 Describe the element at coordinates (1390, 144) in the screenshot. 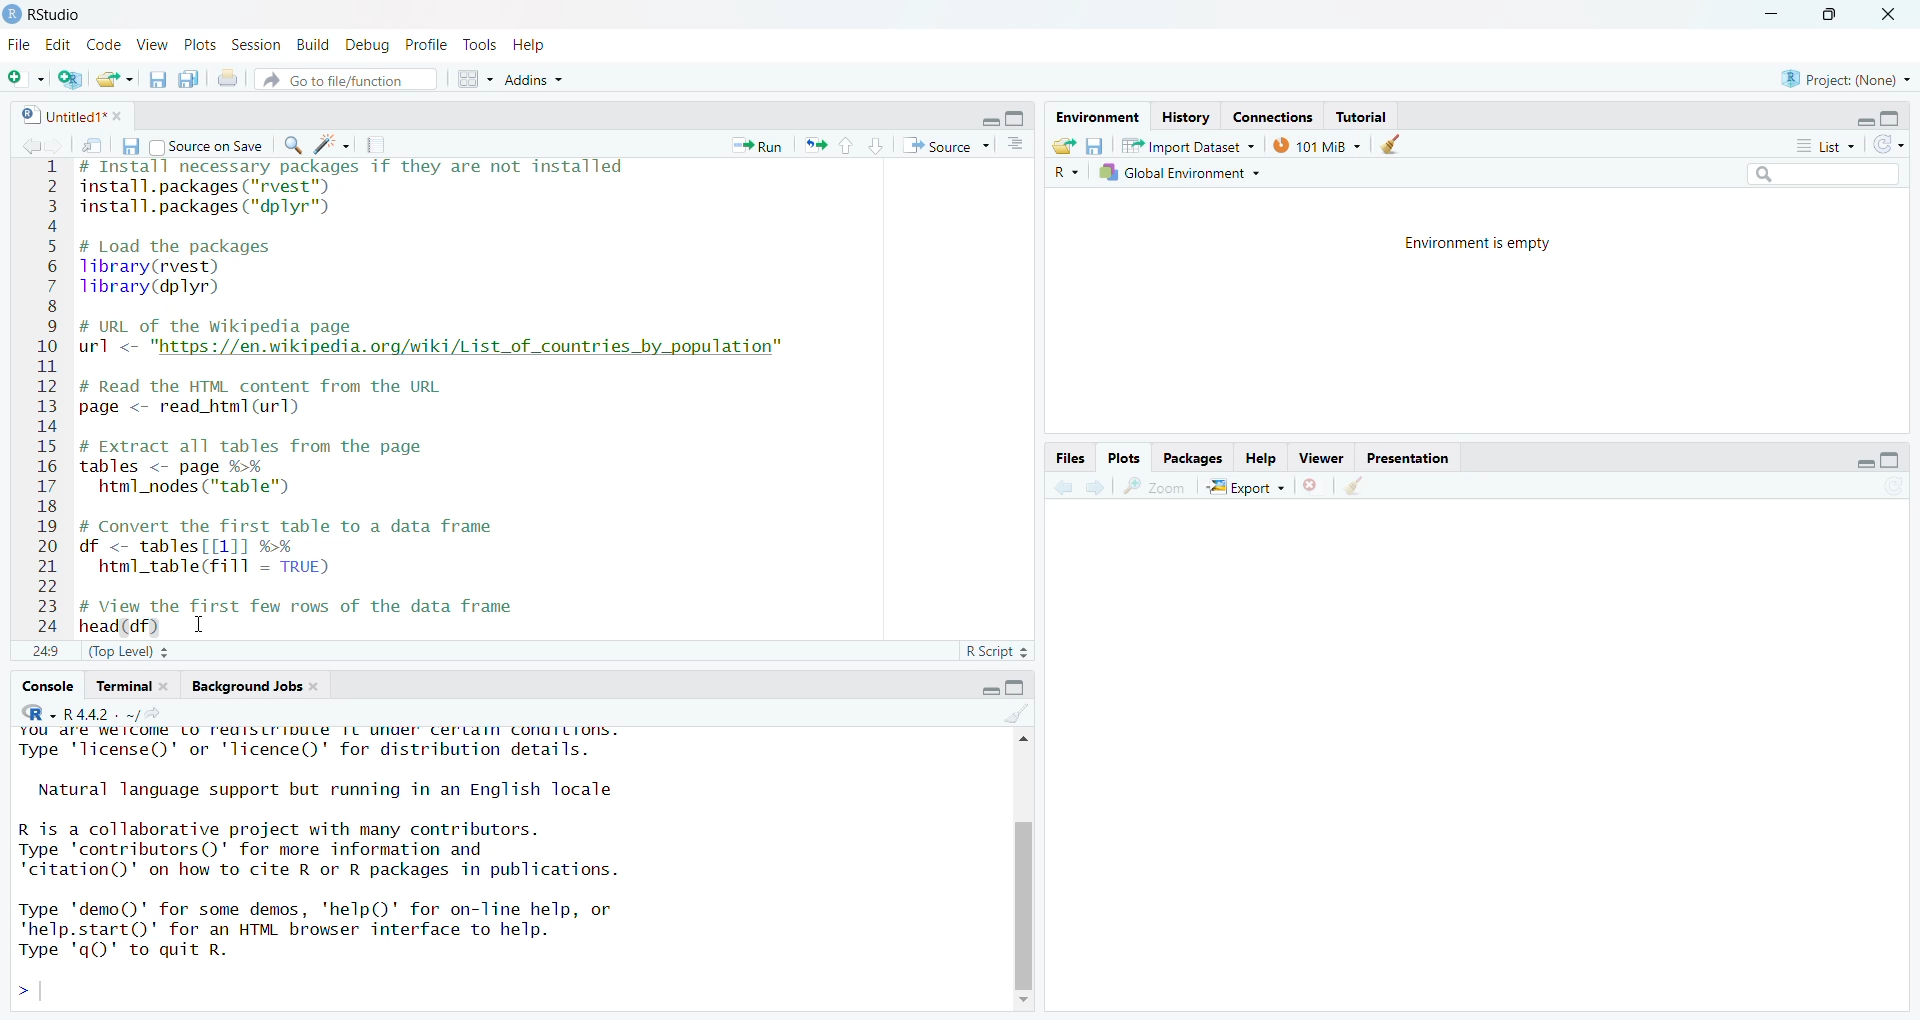

I see `clear` at that location.